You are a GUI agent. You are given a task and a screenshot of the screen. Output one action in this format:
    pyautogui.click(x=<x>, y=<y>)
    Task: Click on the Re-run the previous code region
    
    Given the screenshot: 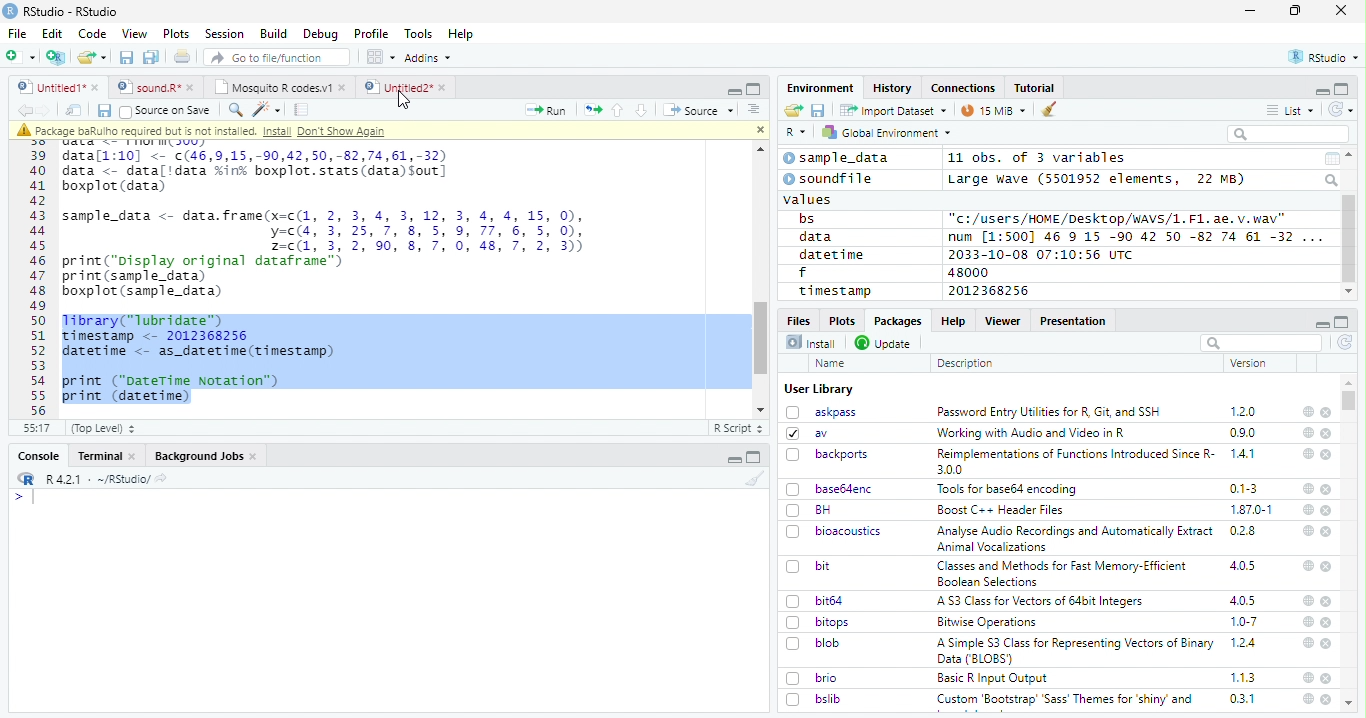 What is the action you would take?
    pyautogui.click(x=591, y=111)
    